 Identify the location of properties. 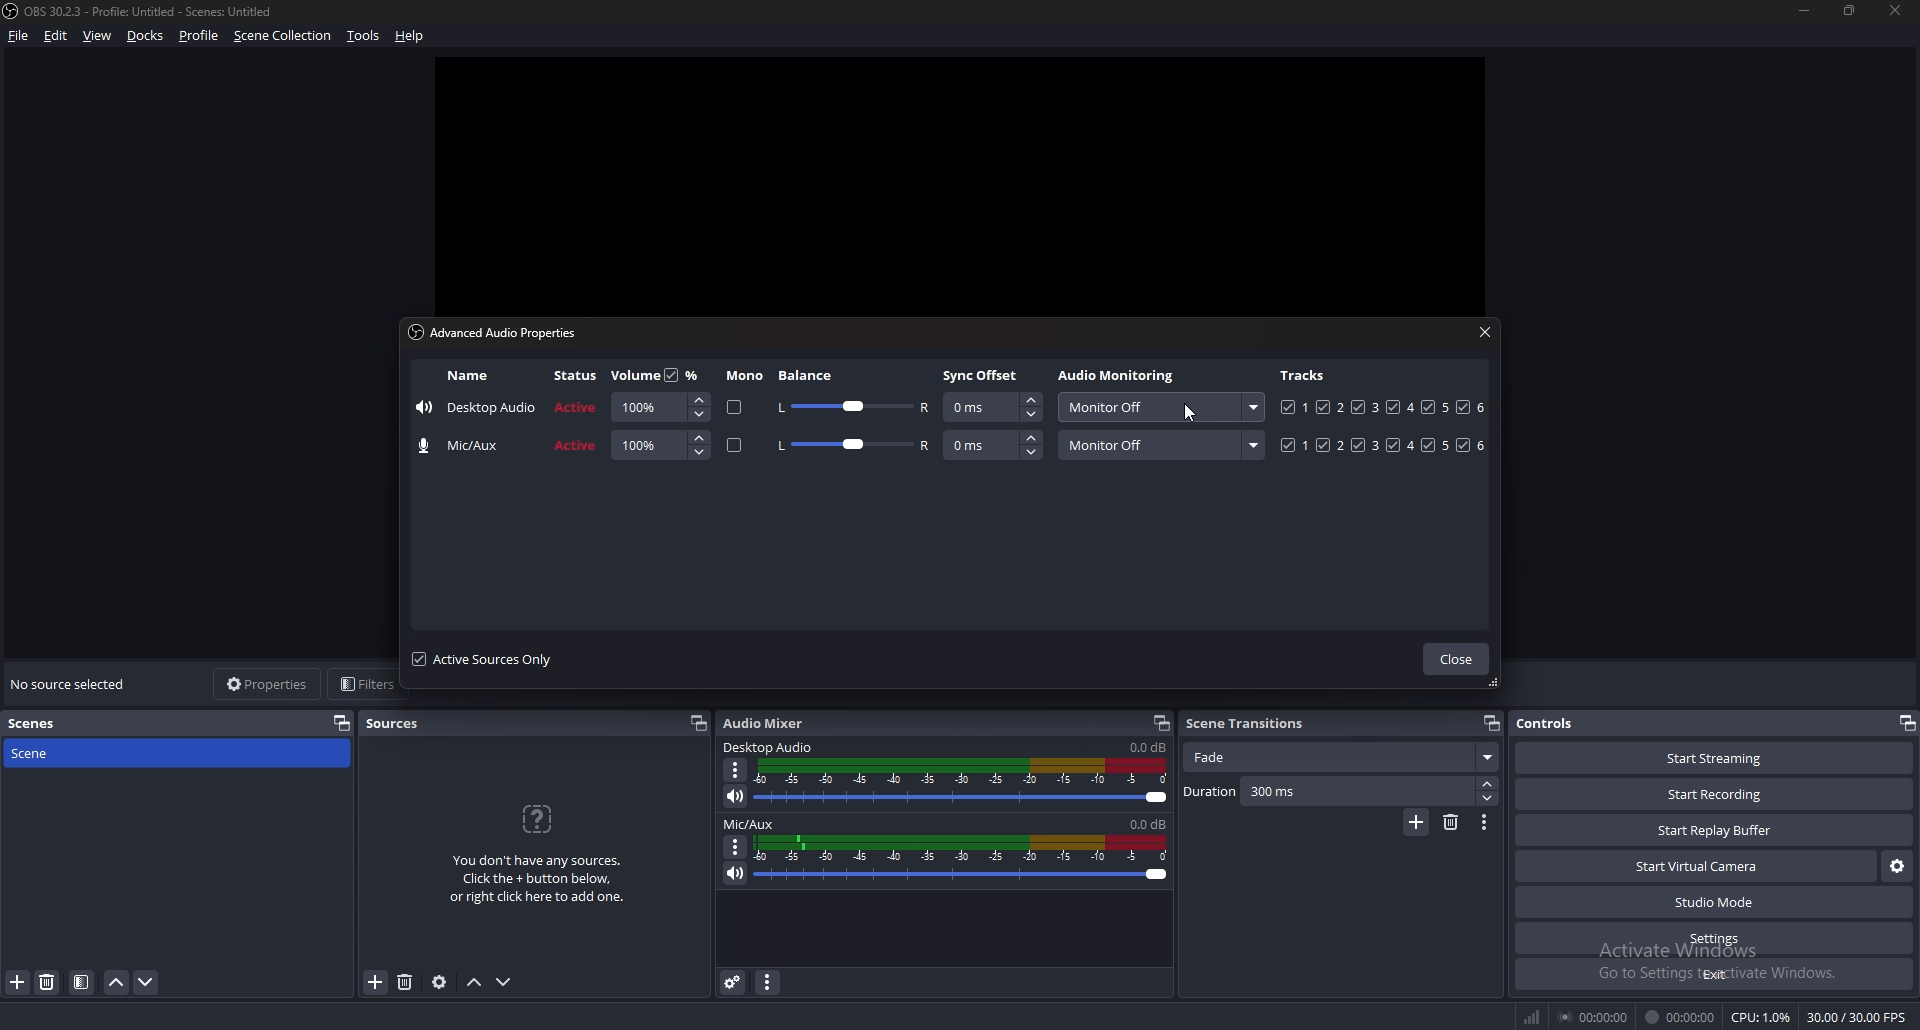
(265, 683).